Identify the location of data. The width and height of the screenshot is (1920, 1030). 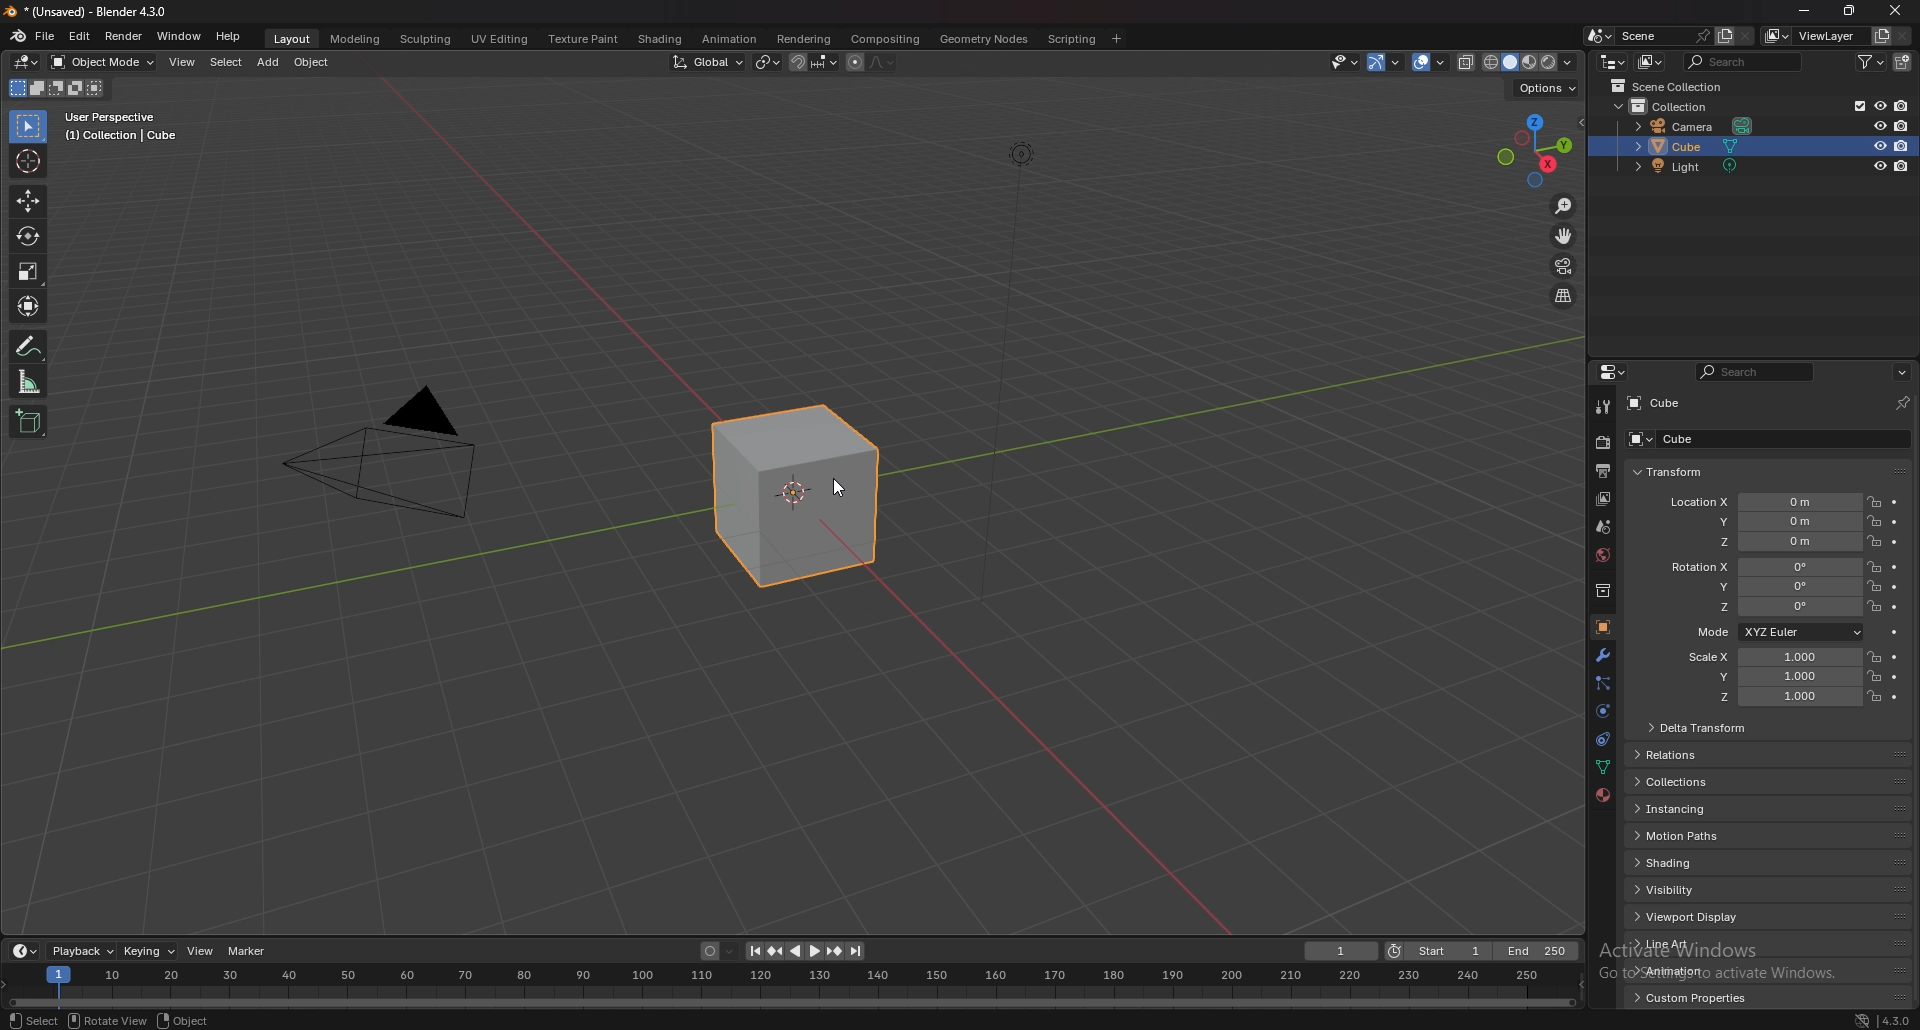
(1601, 768).